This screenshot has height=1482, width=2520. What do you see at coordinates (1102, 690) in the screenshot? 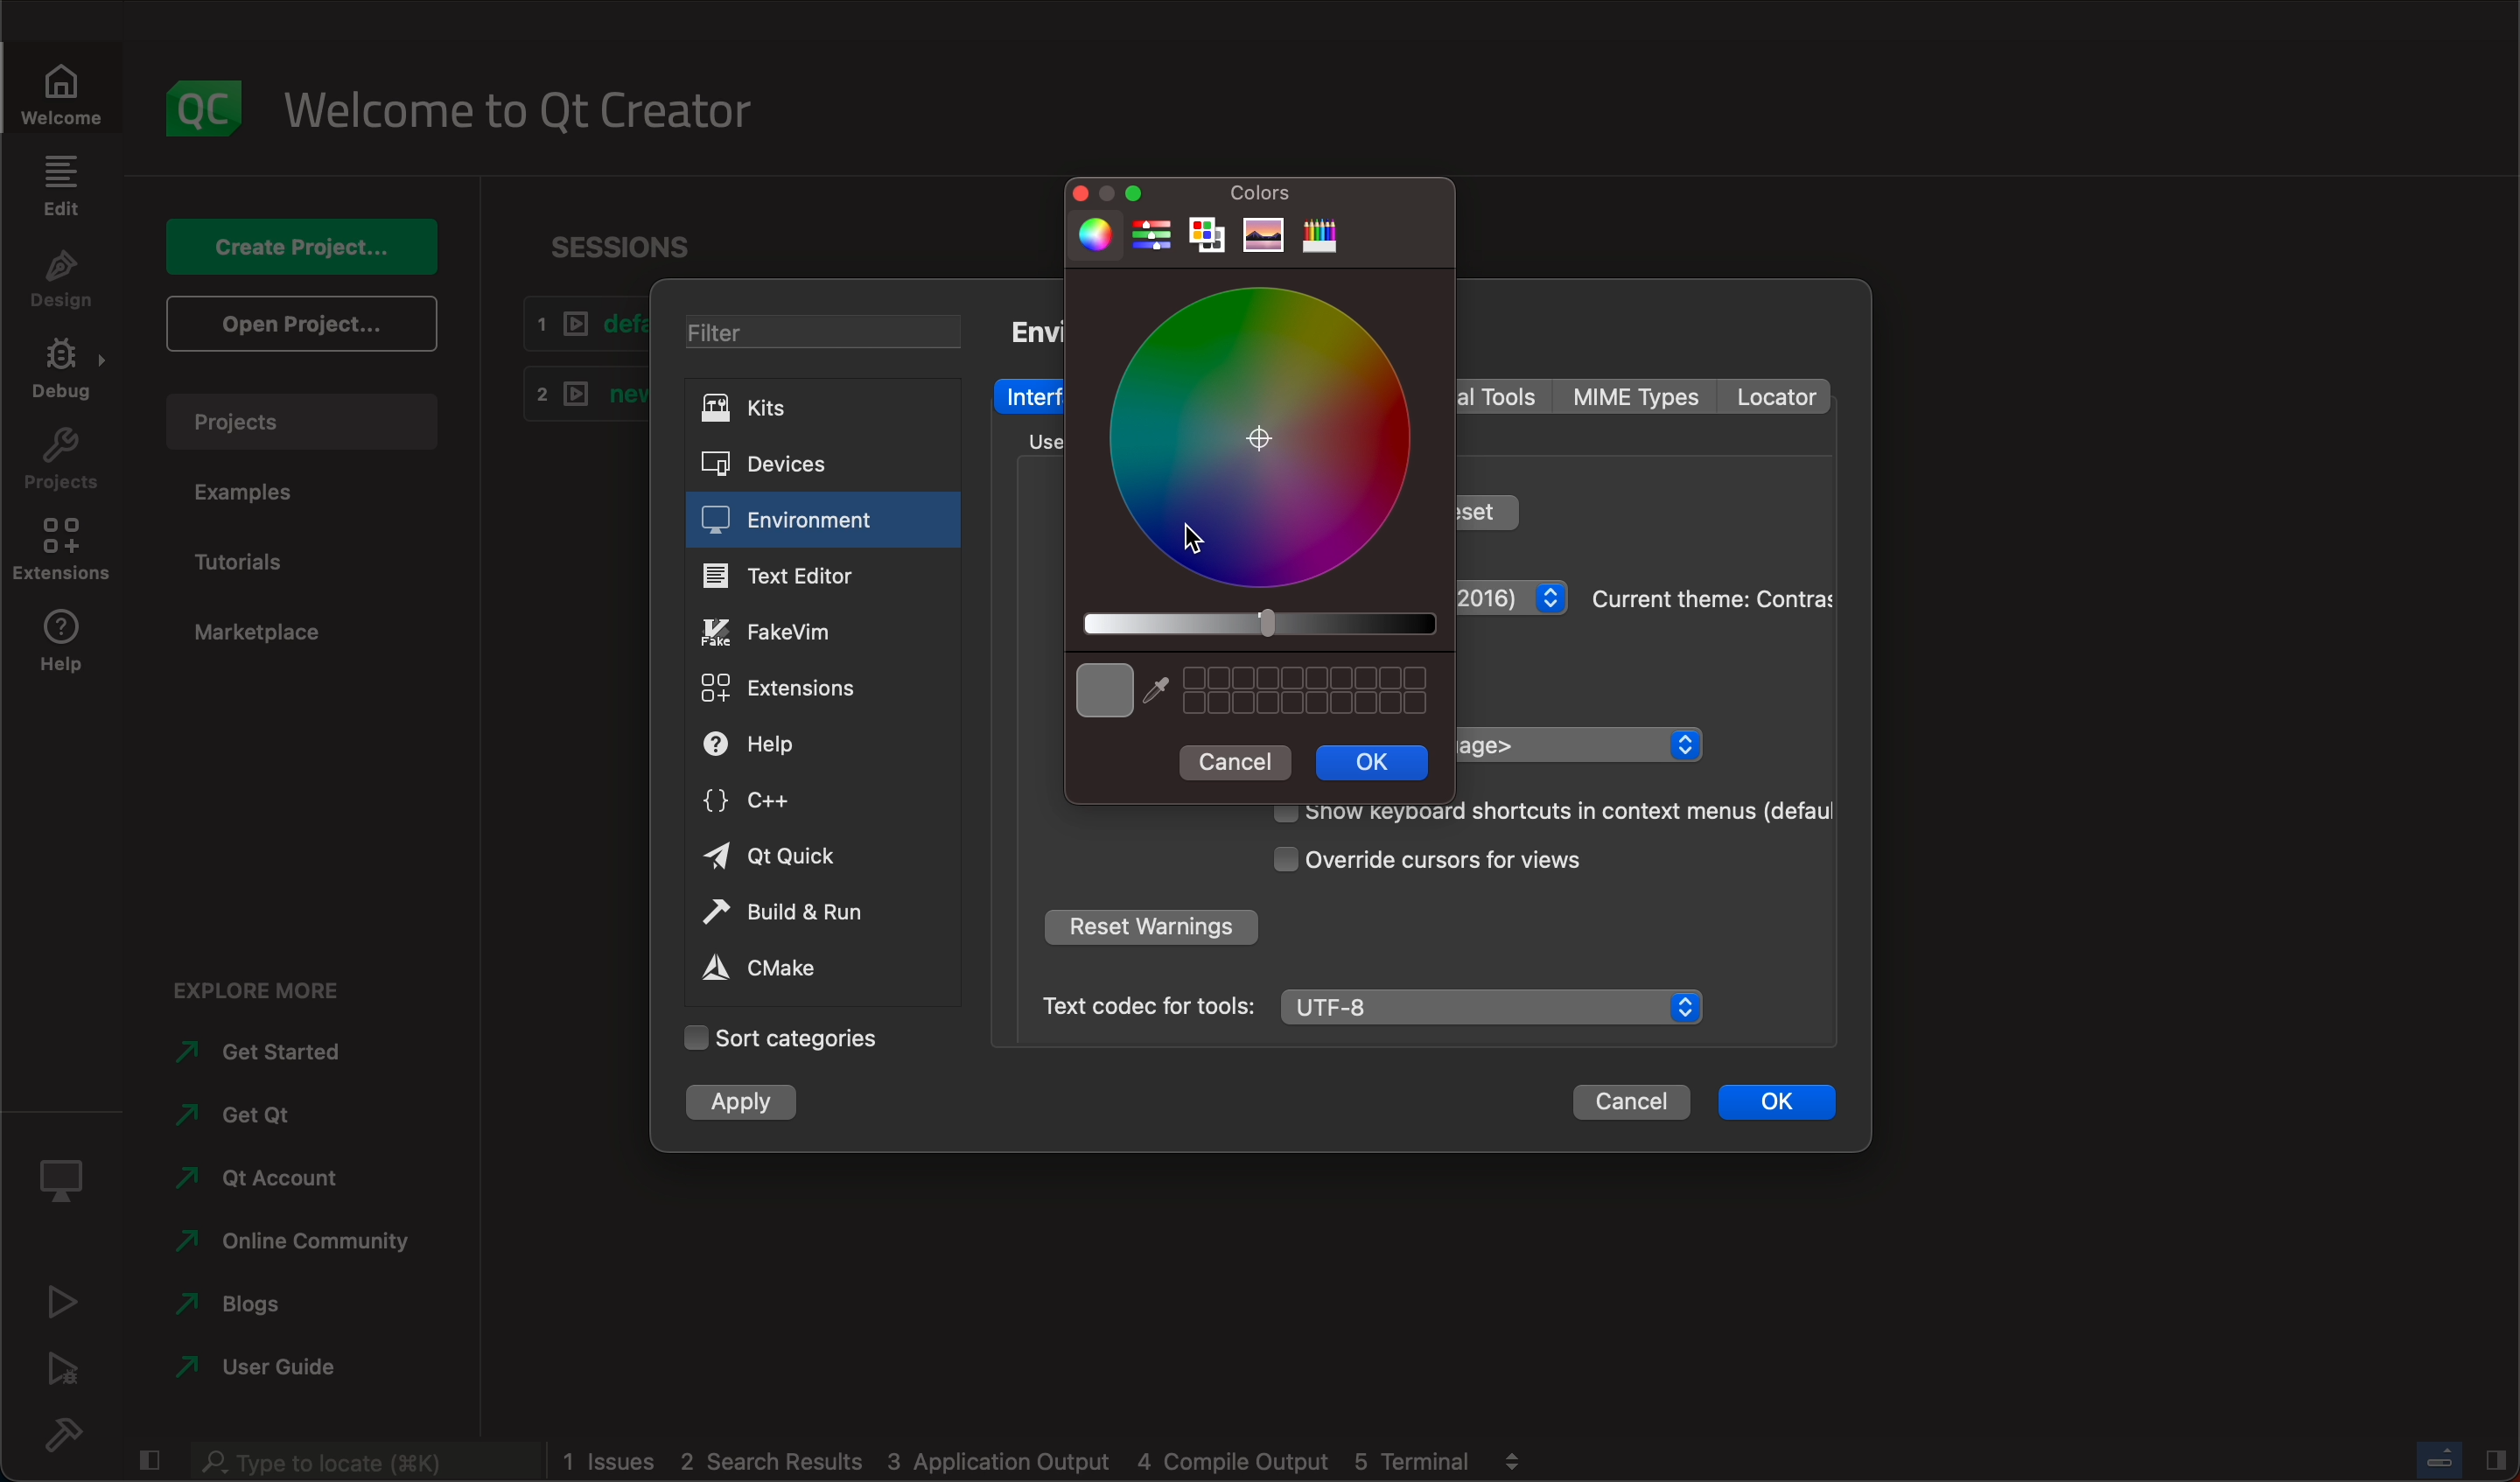
I see `choose color` at bounding box center [1102, 690].